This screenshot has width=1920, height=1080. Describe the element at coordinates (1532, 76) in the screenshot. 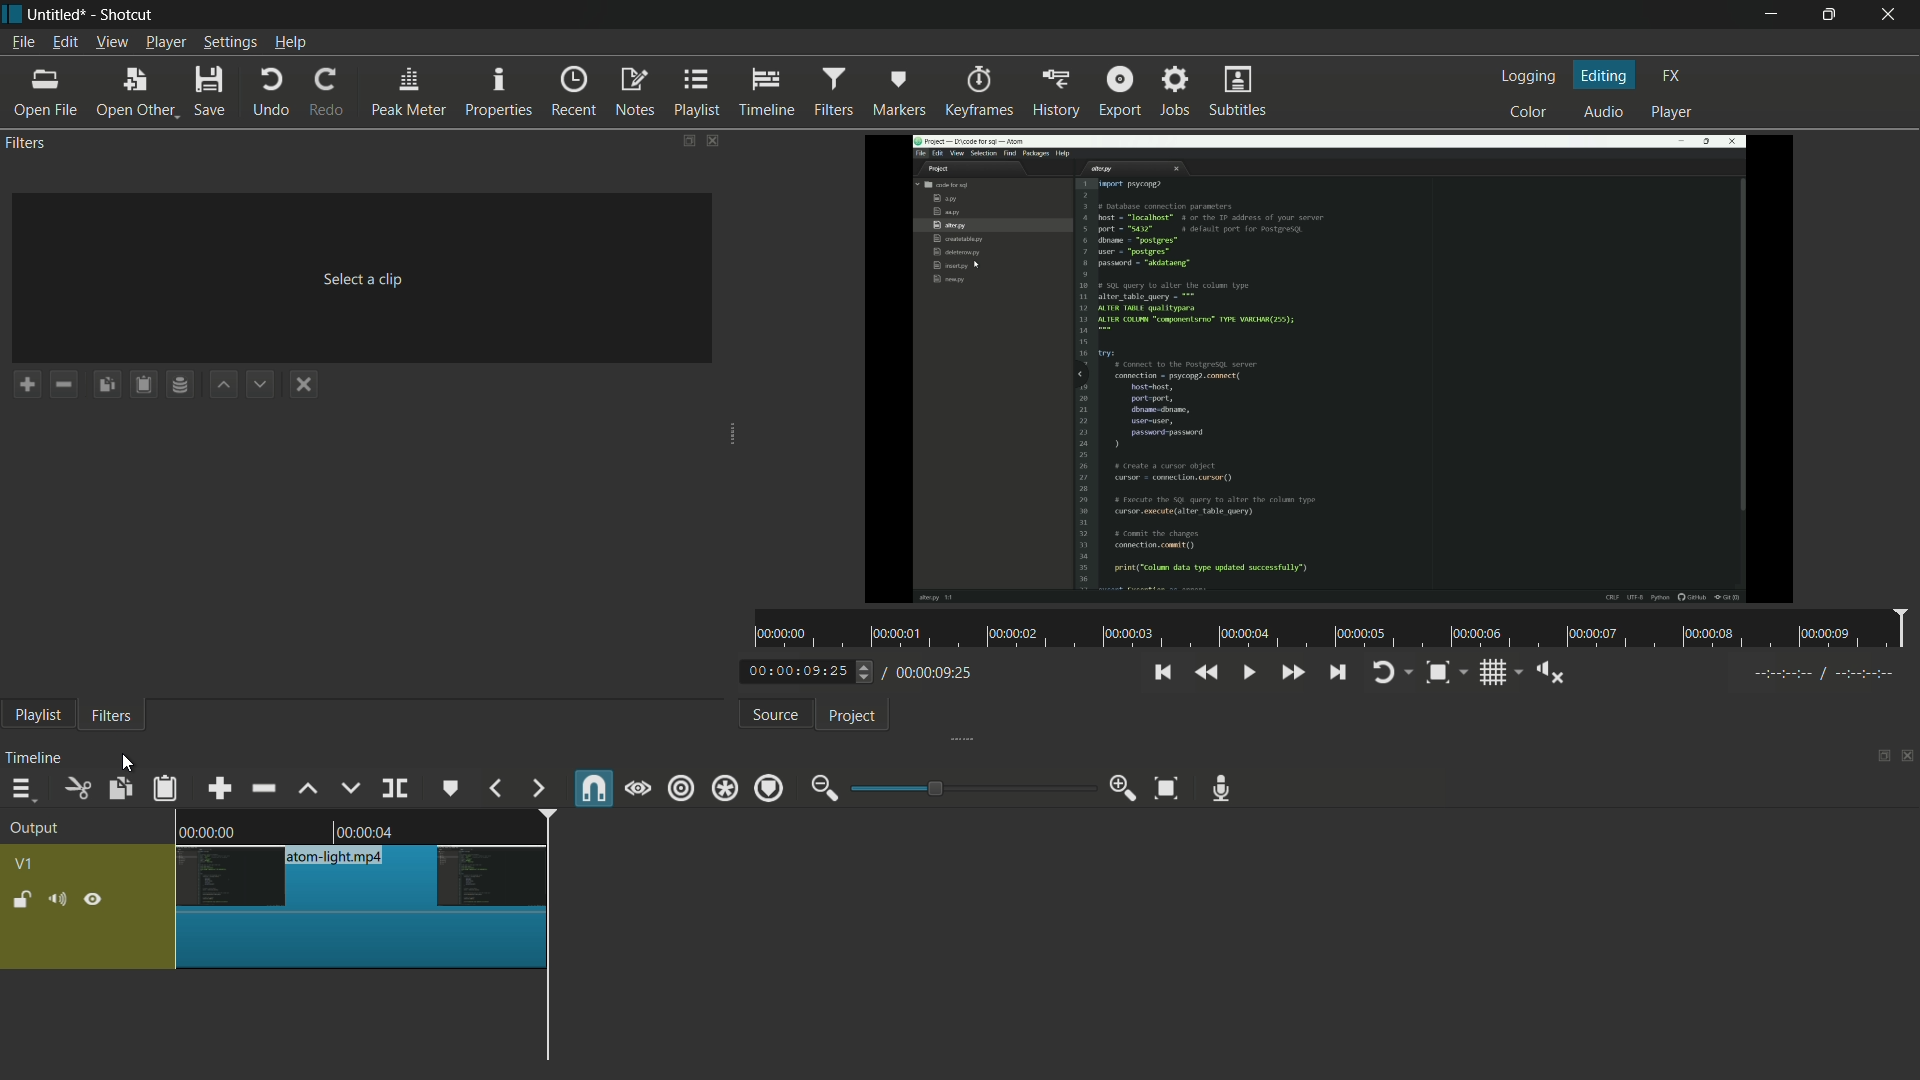

I see `logging` at that location.